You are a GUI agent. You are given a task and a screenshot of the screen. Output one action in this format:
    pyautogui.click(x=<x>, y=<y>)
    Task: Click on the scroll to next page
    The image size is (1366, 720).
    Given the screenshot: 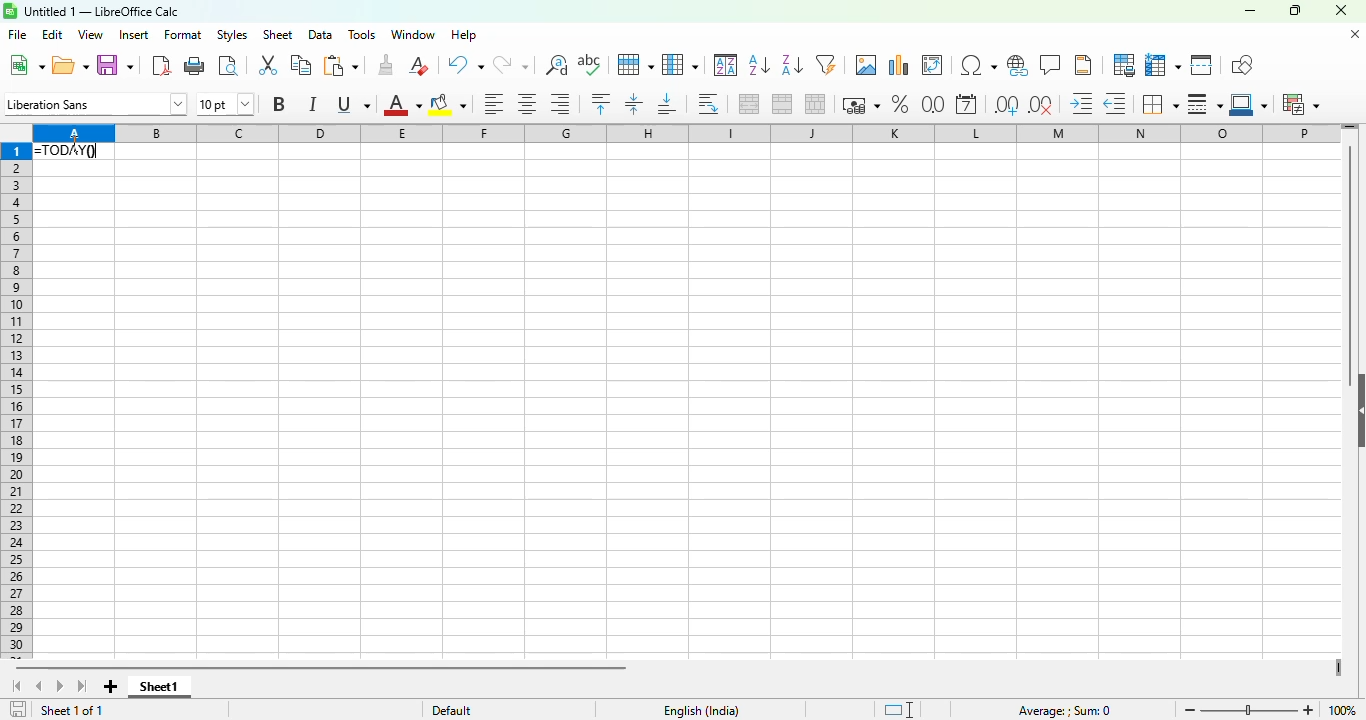 What is the action you would take?
    pyautogui.click(x=61, y=687)
    